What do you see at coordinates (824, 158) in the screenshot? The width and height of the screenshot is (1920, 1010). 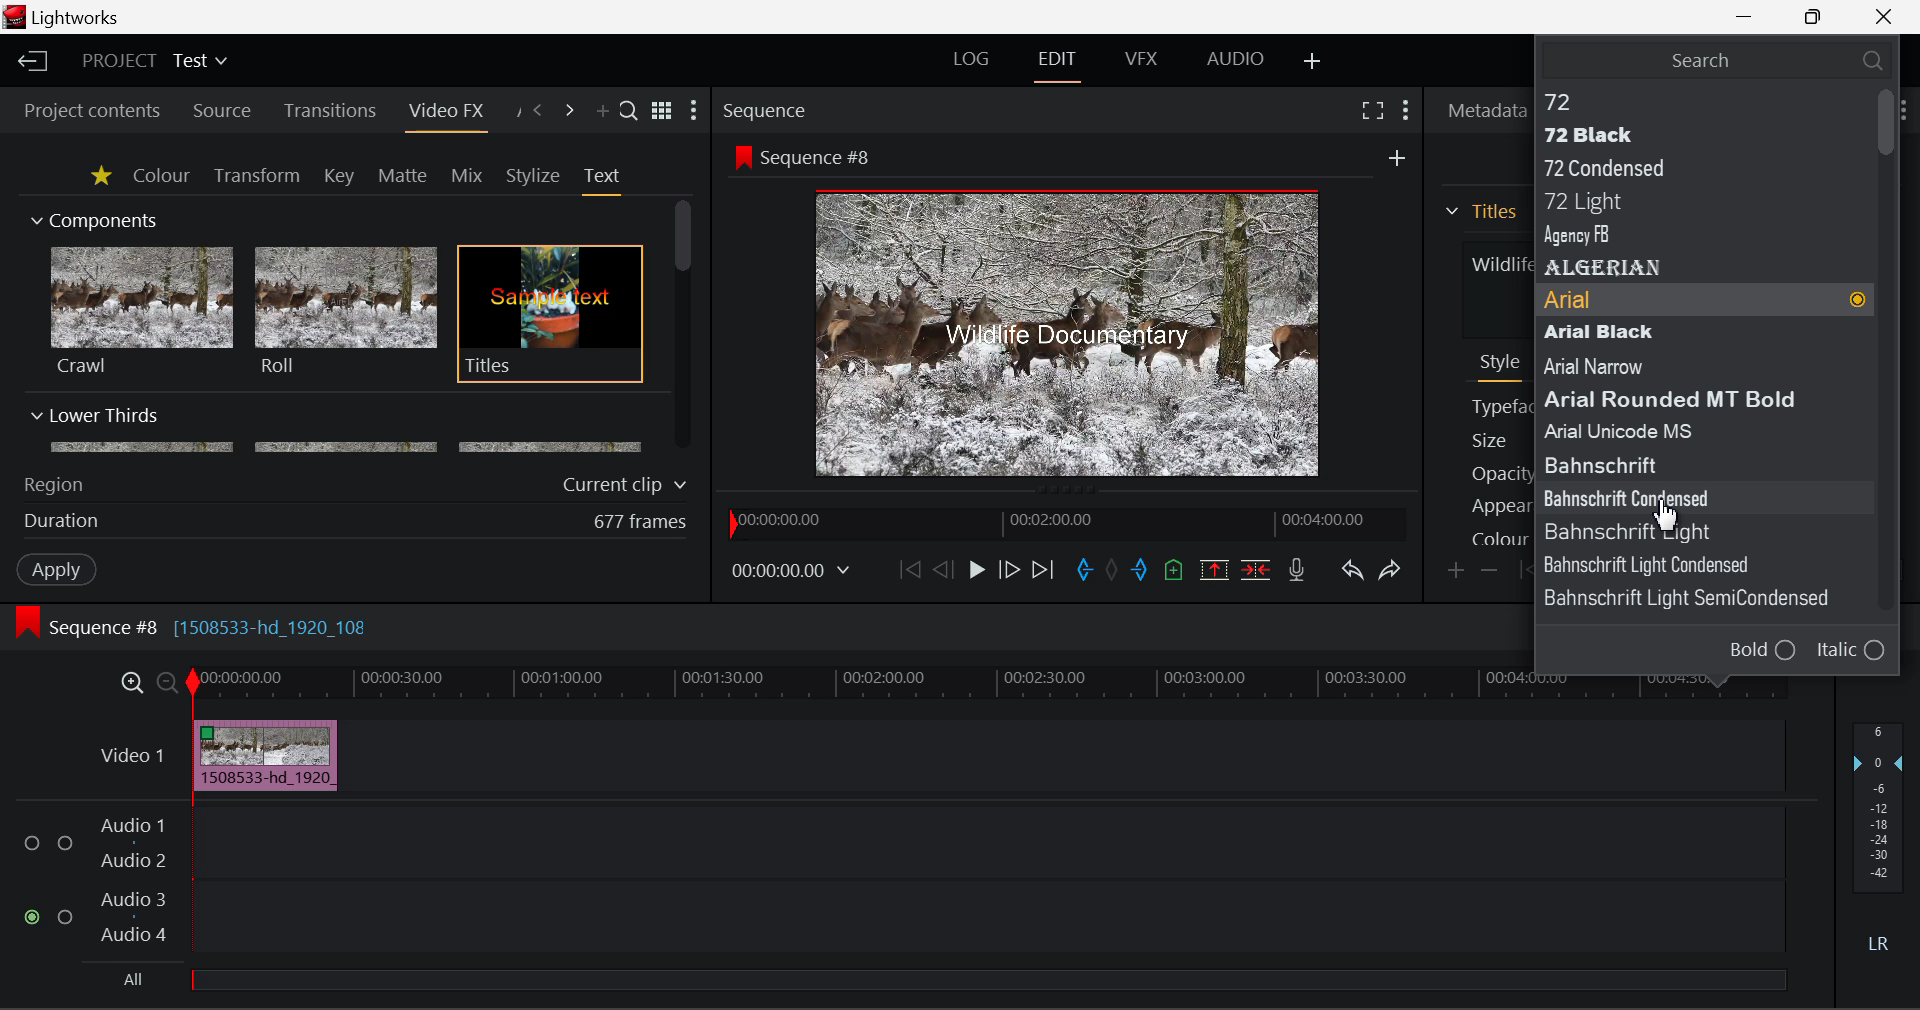 I see `Sequence #8` at bounding box center [824, 158].